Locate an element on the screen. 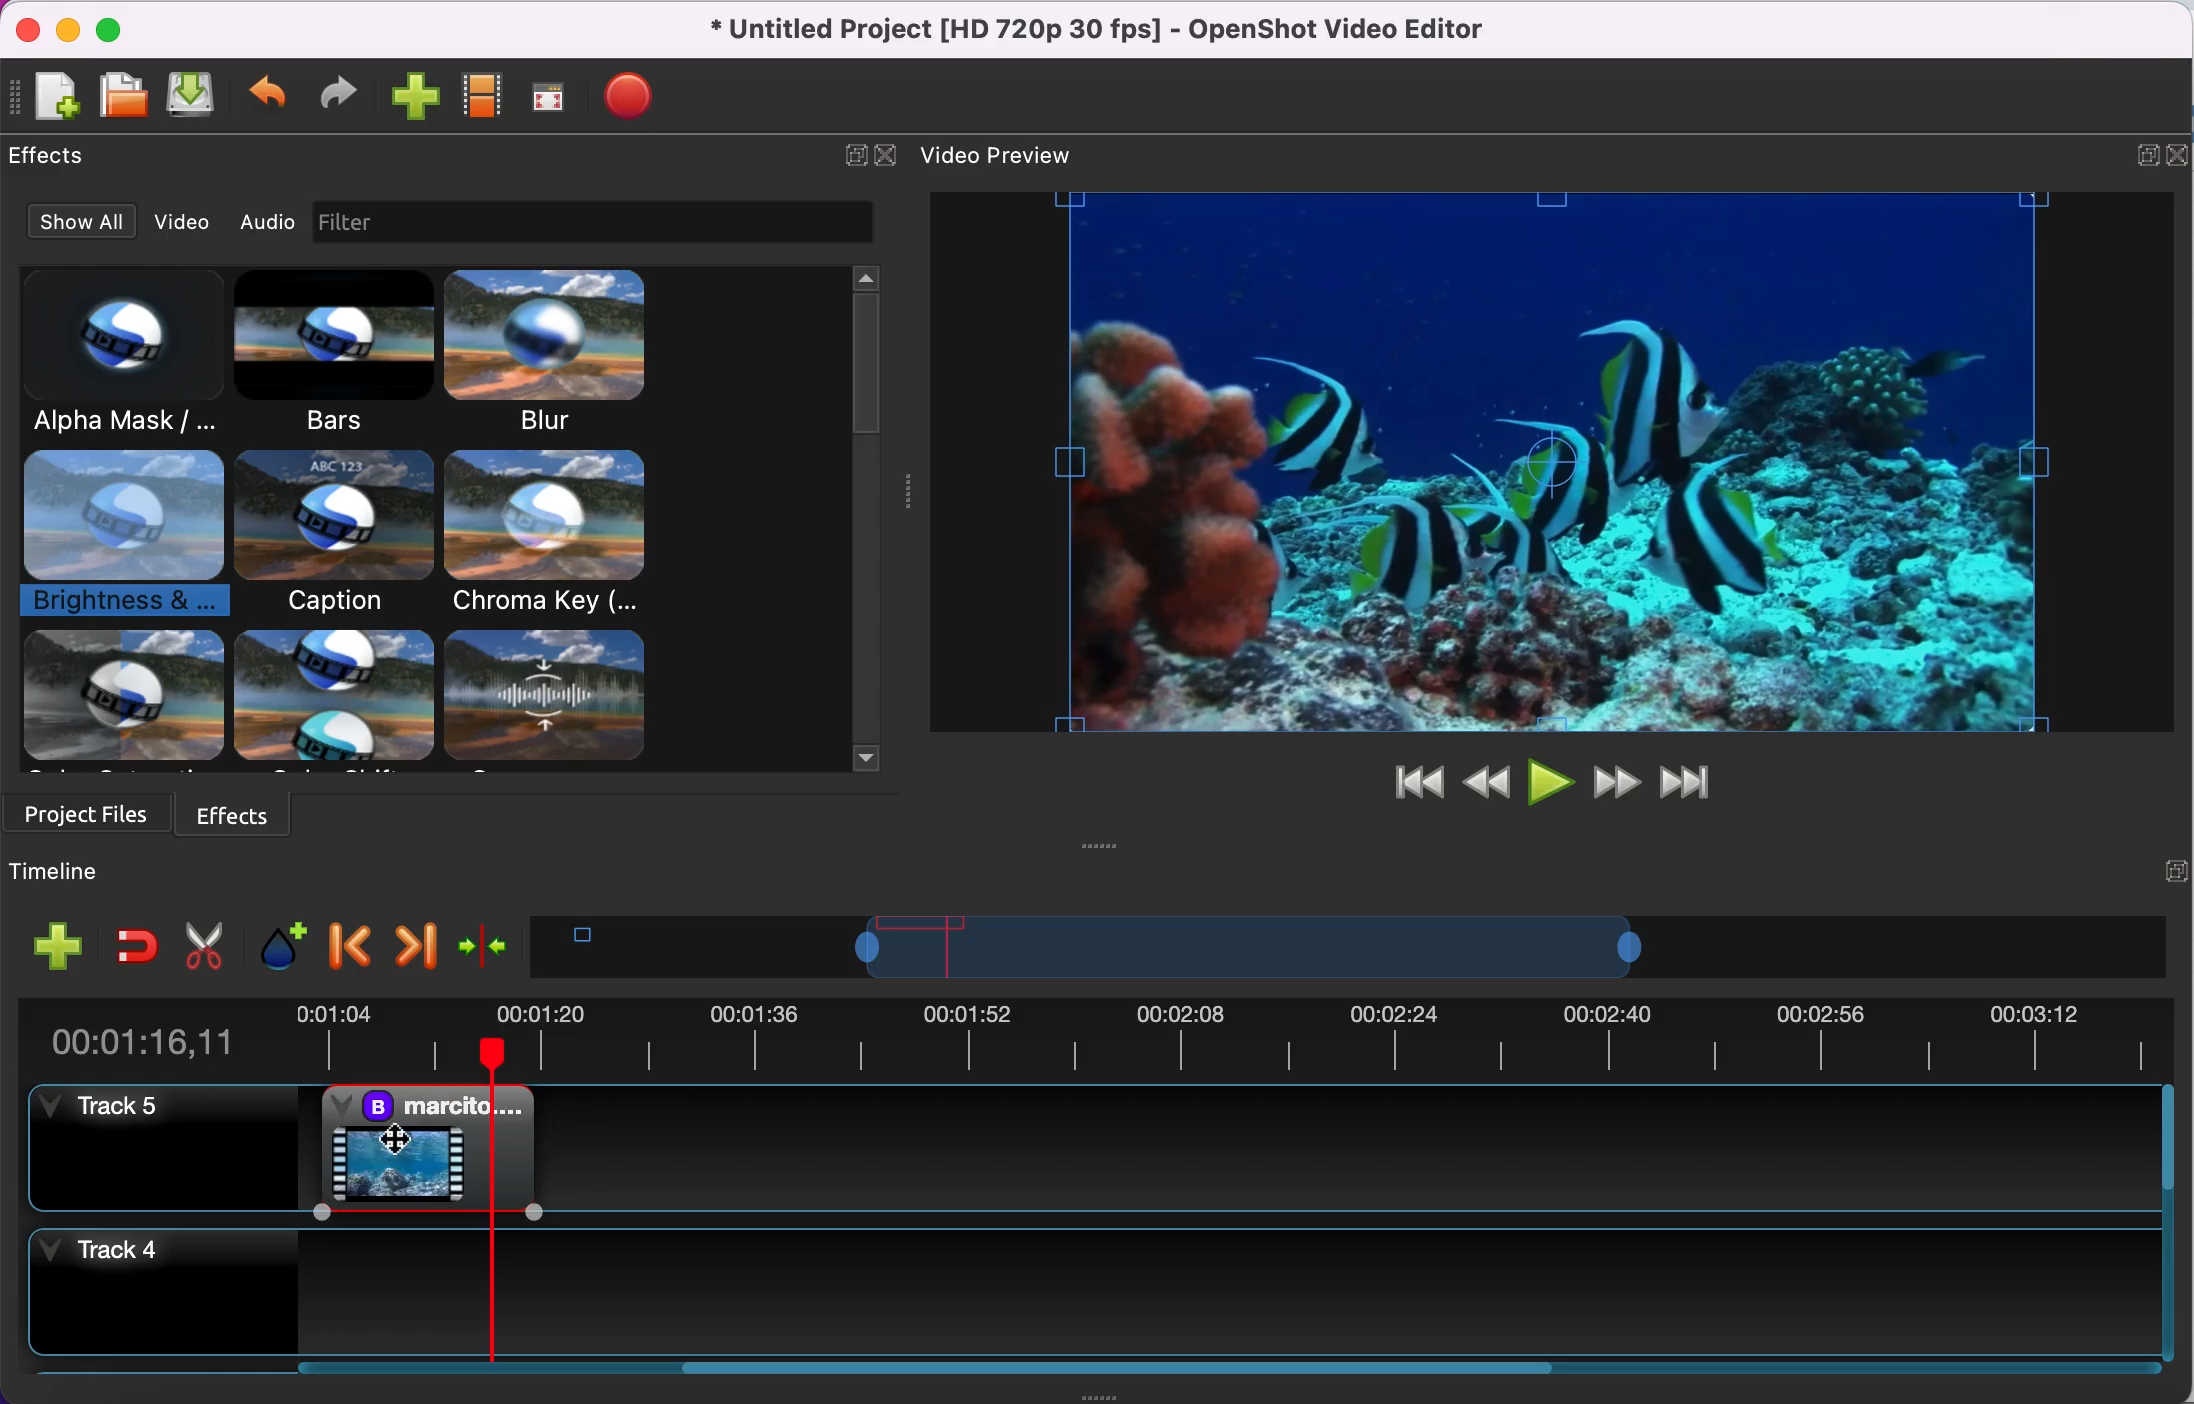 This screenshot has height=1404, width=2194. alpha mask is located at coordinates (126, 353).